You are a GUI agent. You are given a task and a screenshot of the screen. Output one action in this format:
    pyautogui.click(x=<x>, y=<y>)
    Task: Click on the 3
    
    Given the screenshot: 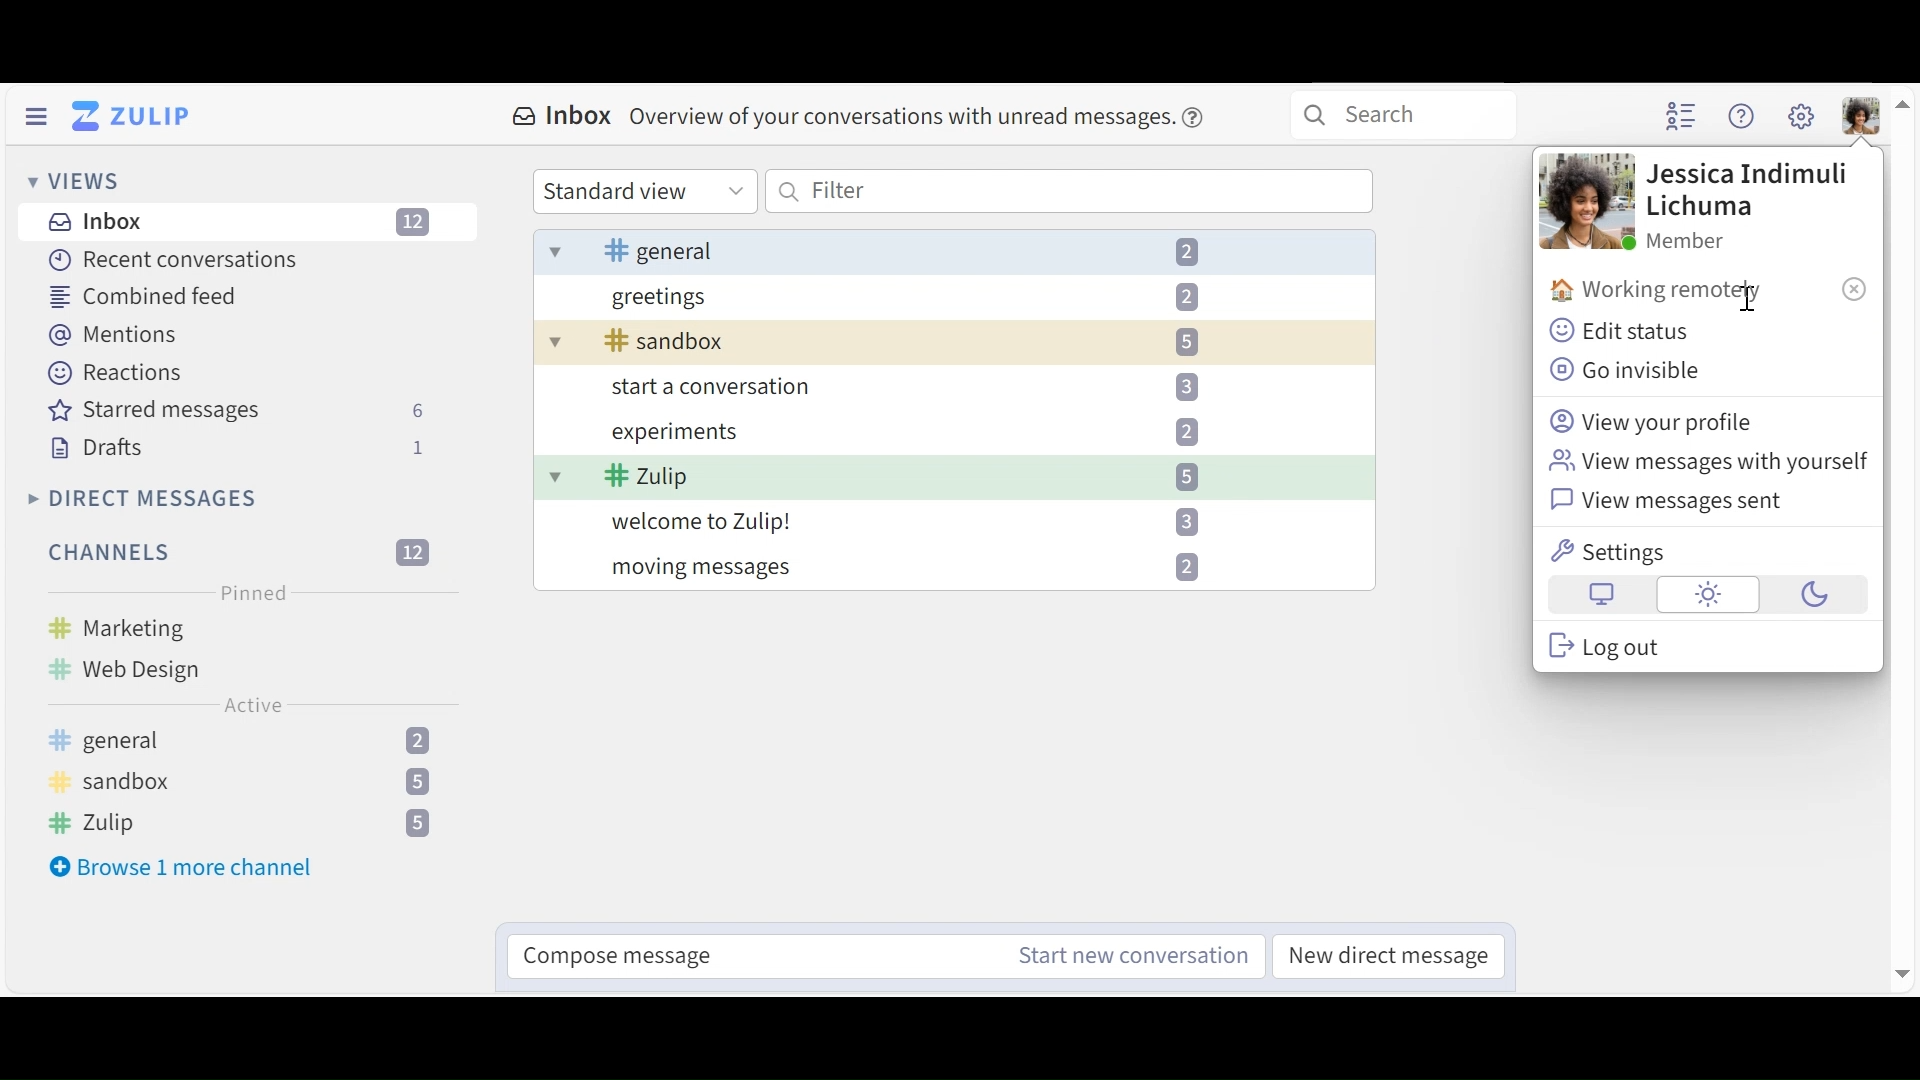 What is the action you would take?
    pyautogui.click(x=1180, y=518)
    